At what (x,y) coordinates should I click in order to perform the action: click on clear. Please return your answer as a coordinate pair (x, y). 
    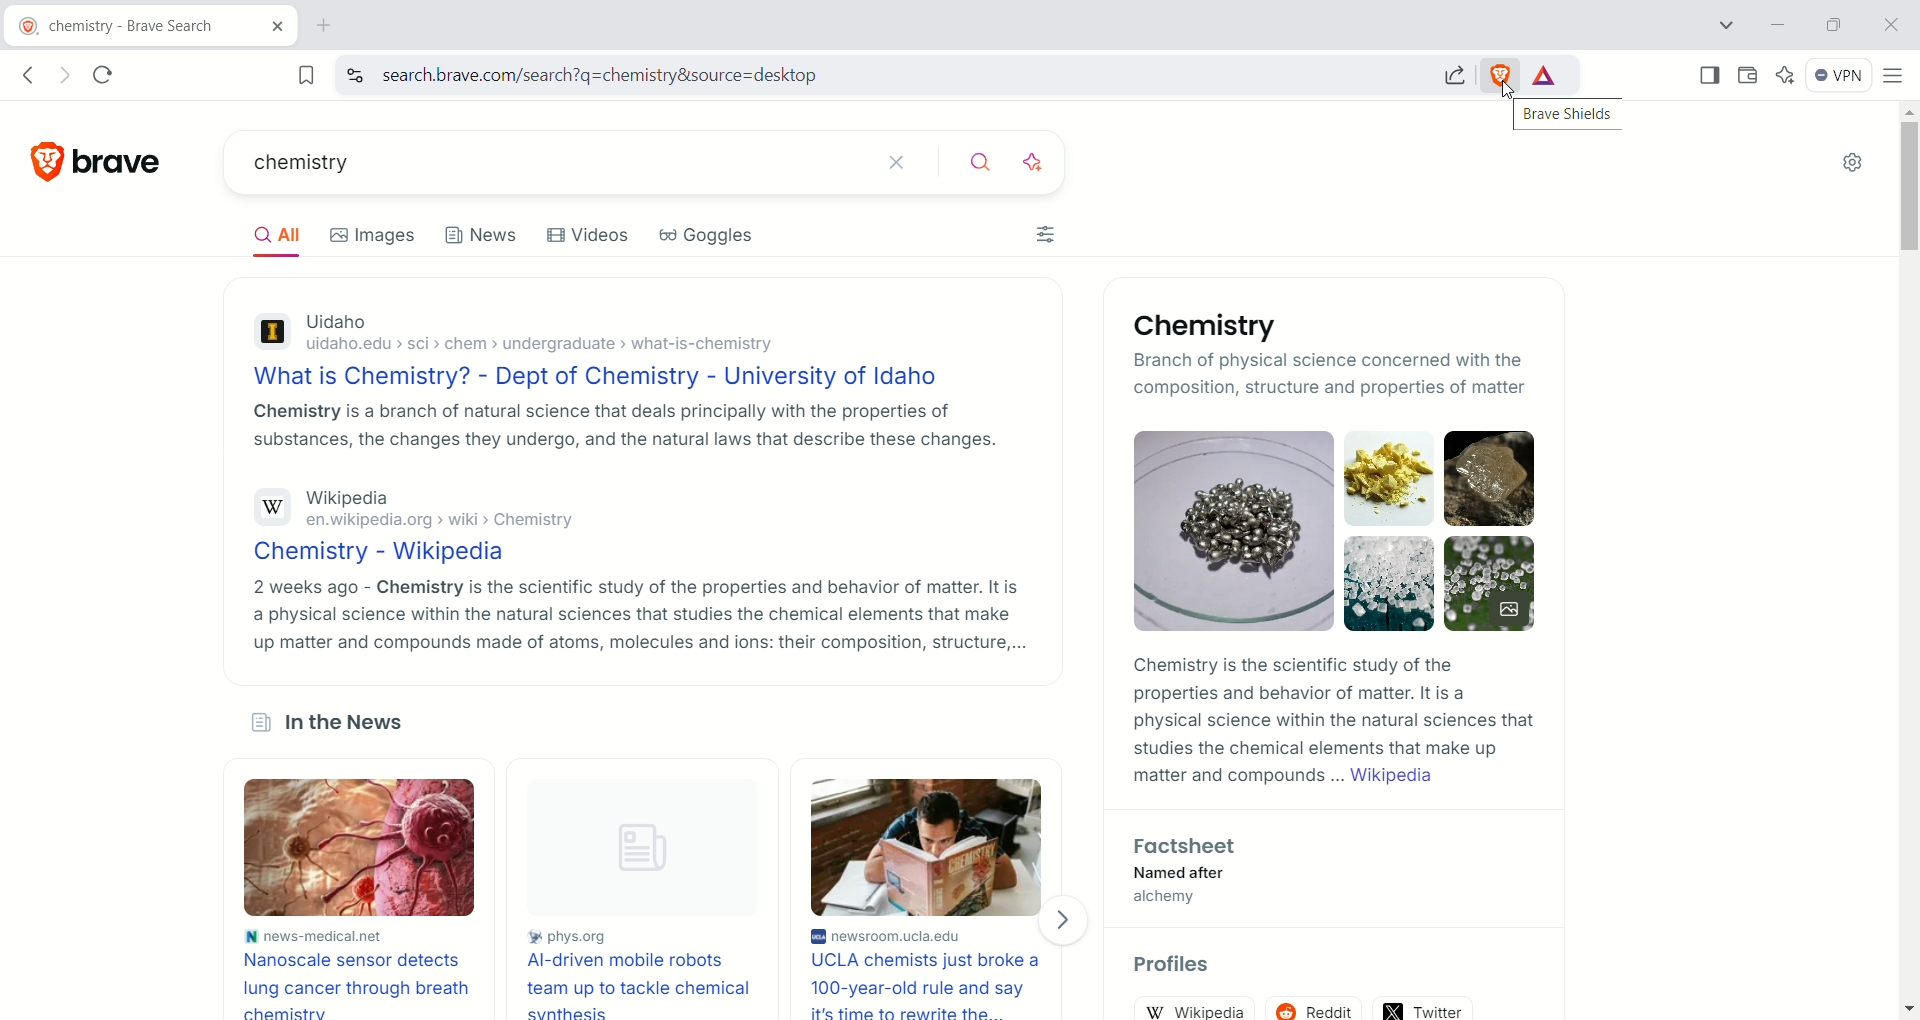
    Looking at the image, I should click on (908, 163).